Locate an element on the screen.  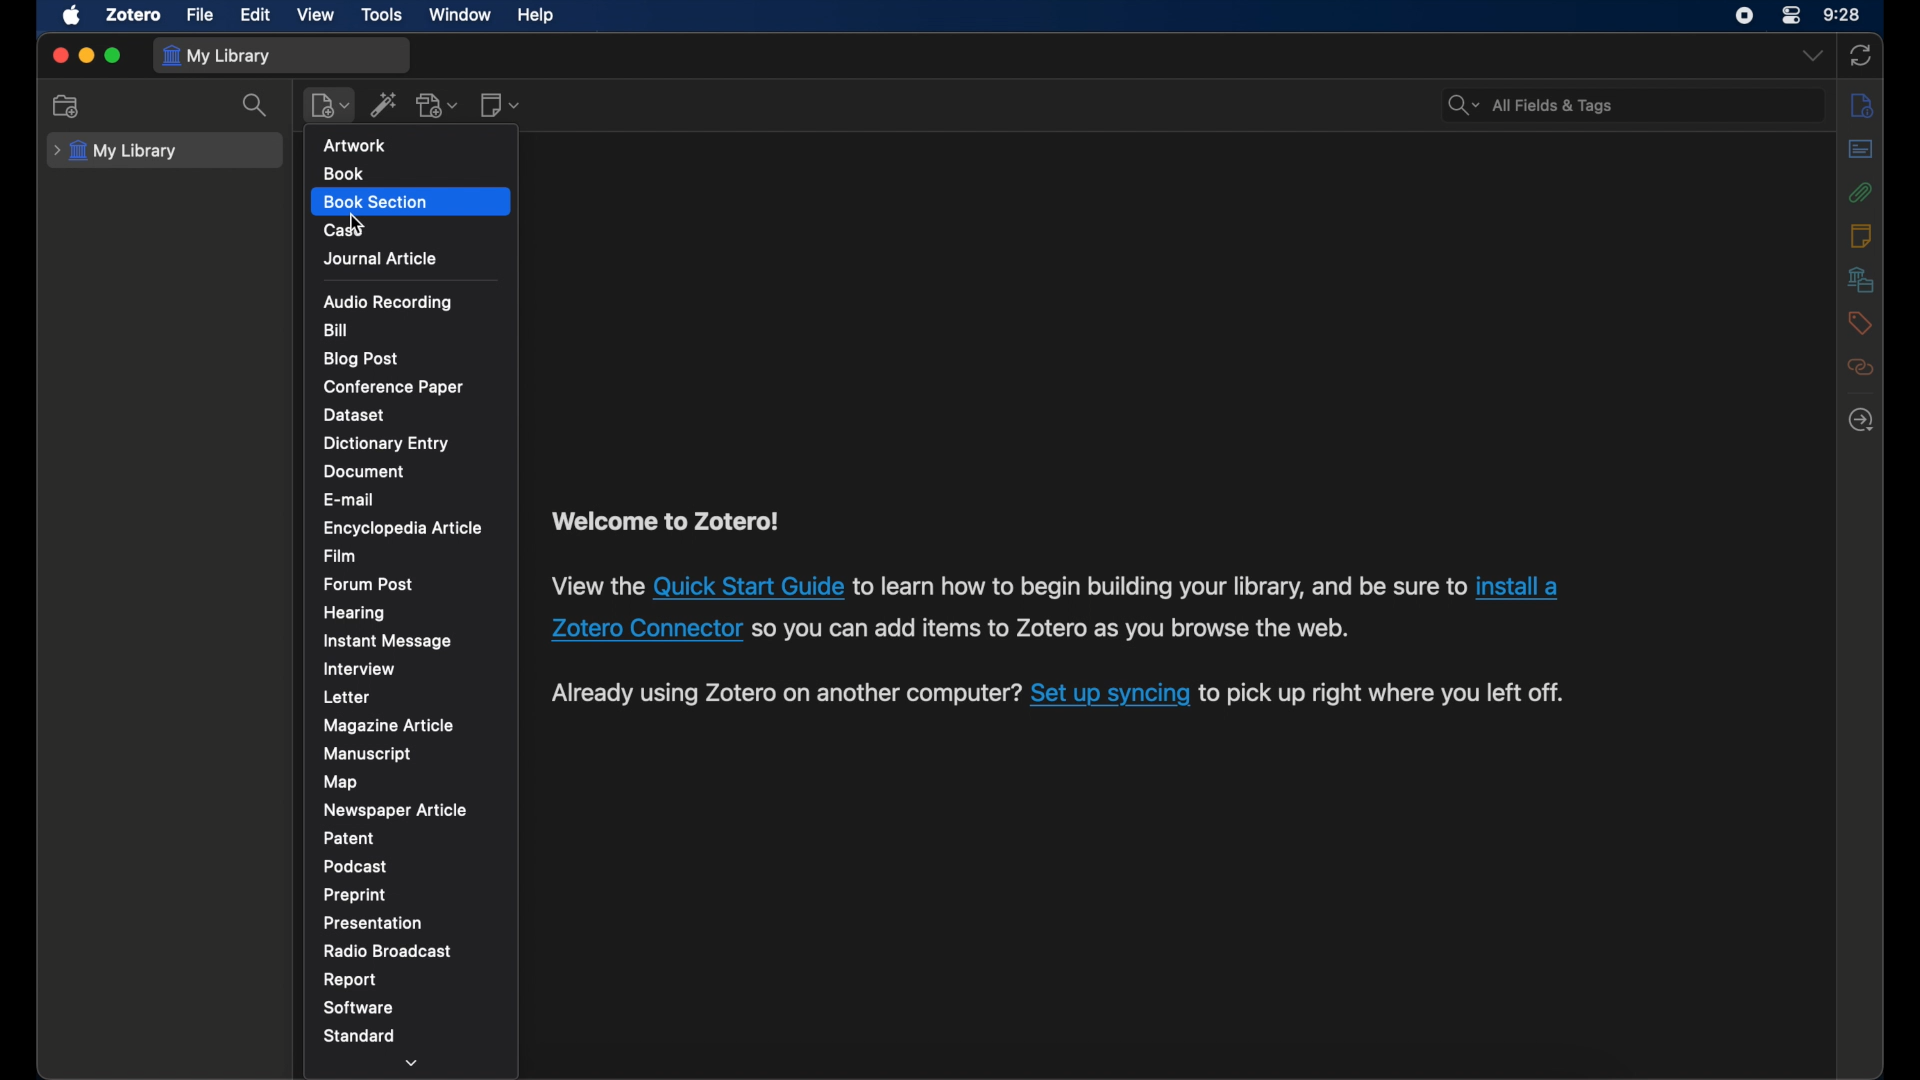
view is located at coordinates (316, 15).